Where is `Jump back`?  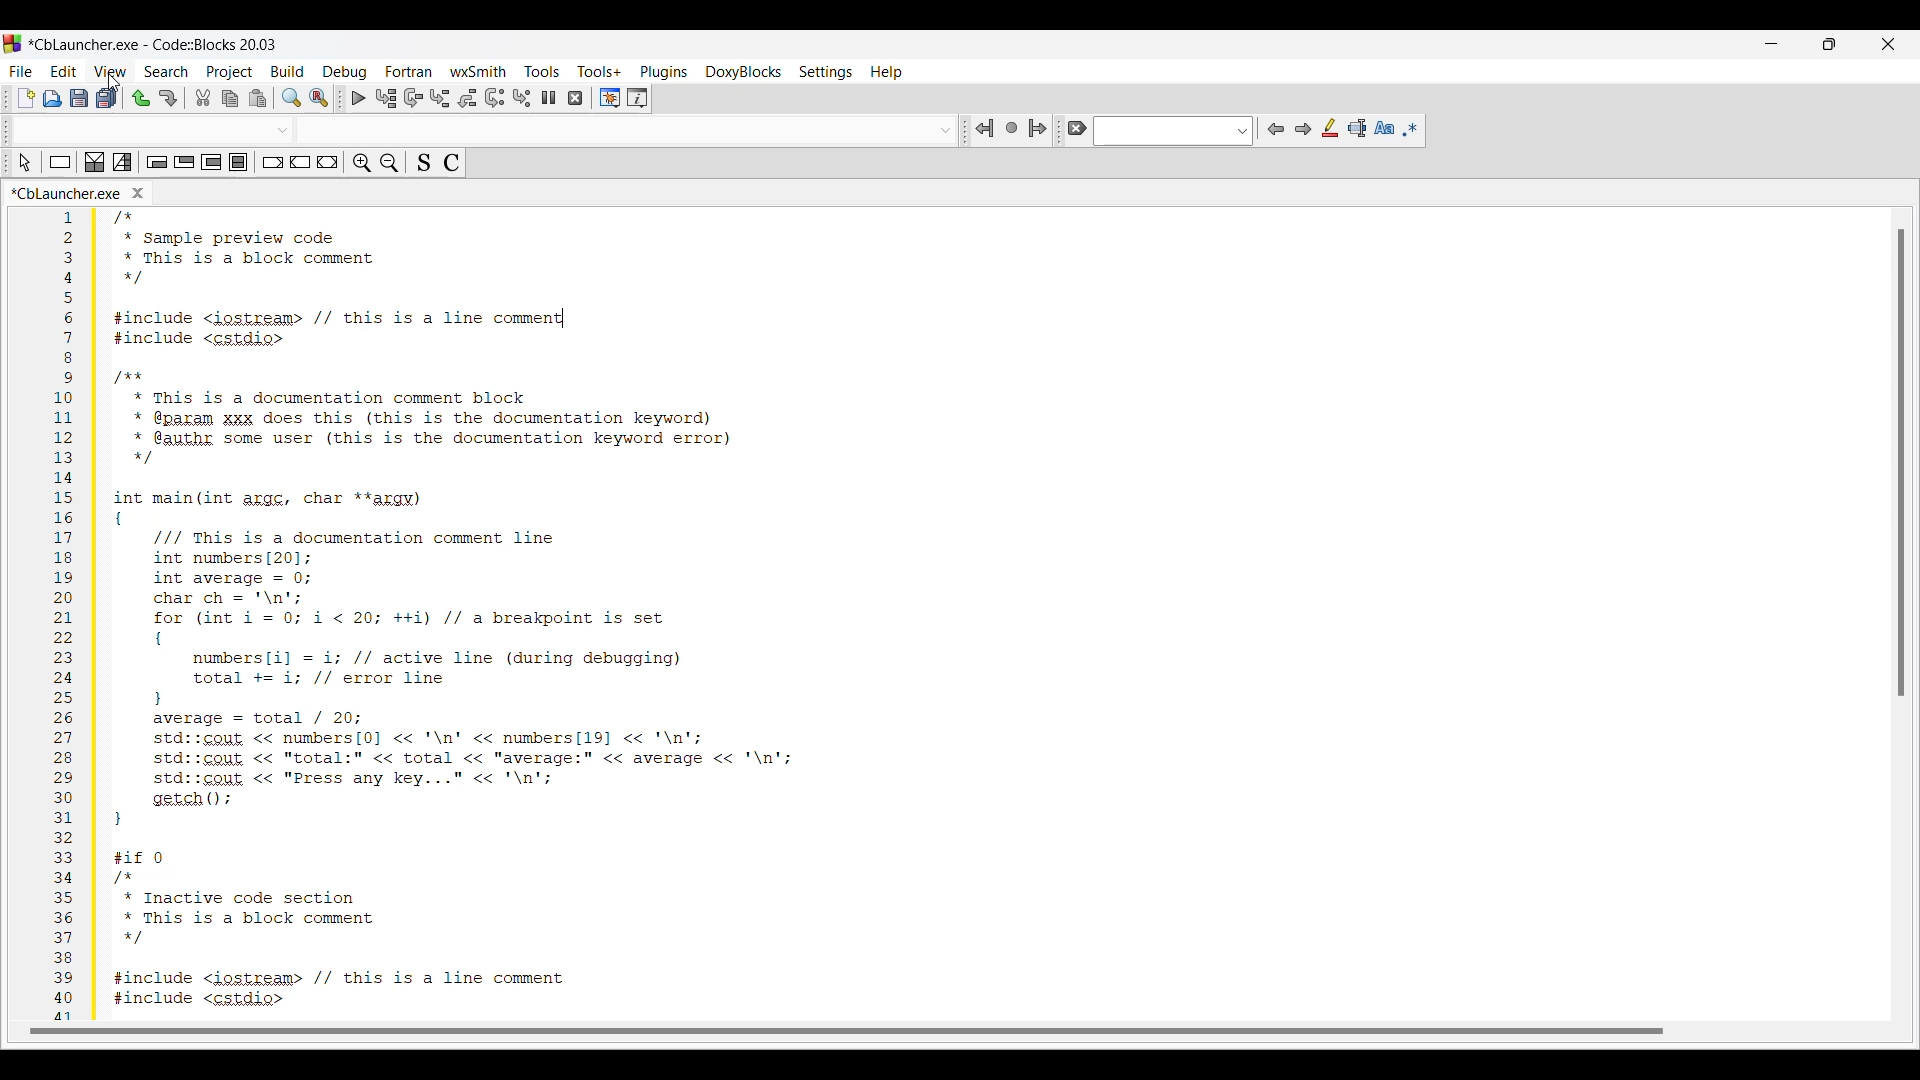 Jump back is located at coordinates (985, 129).